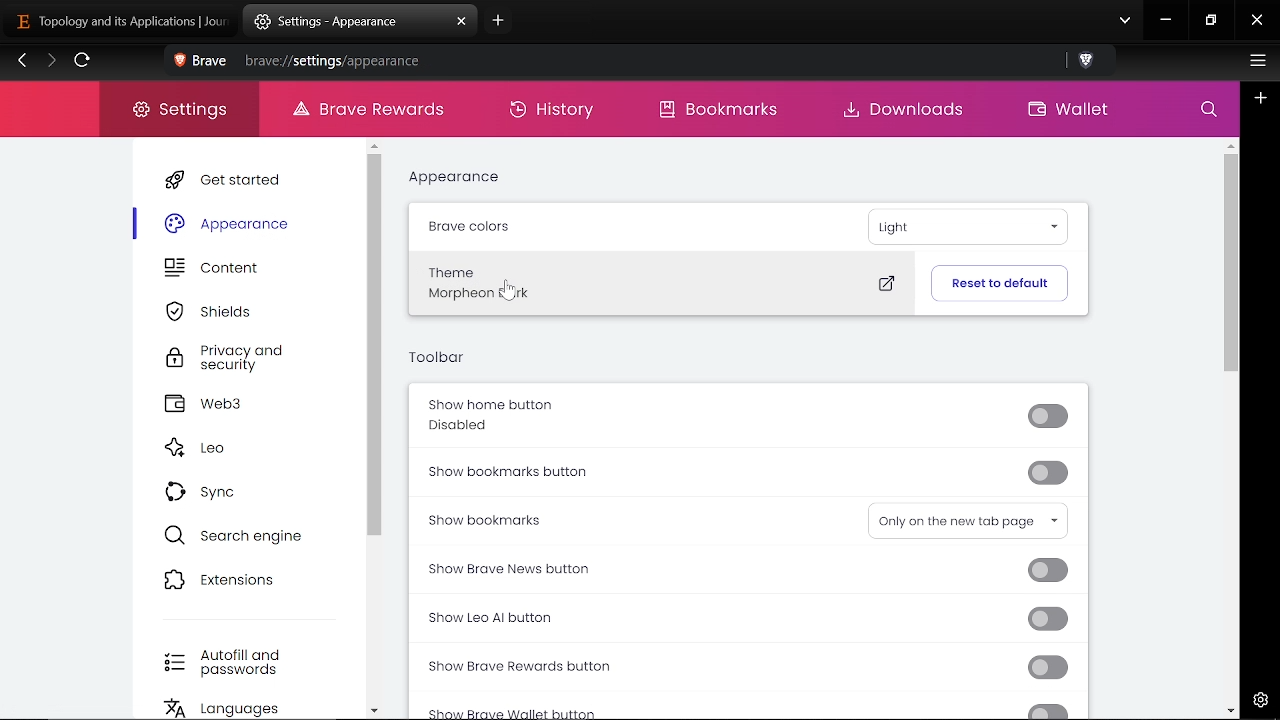 The image size is (1280, 720). I want to click on Add new tab, so click(496, 24).